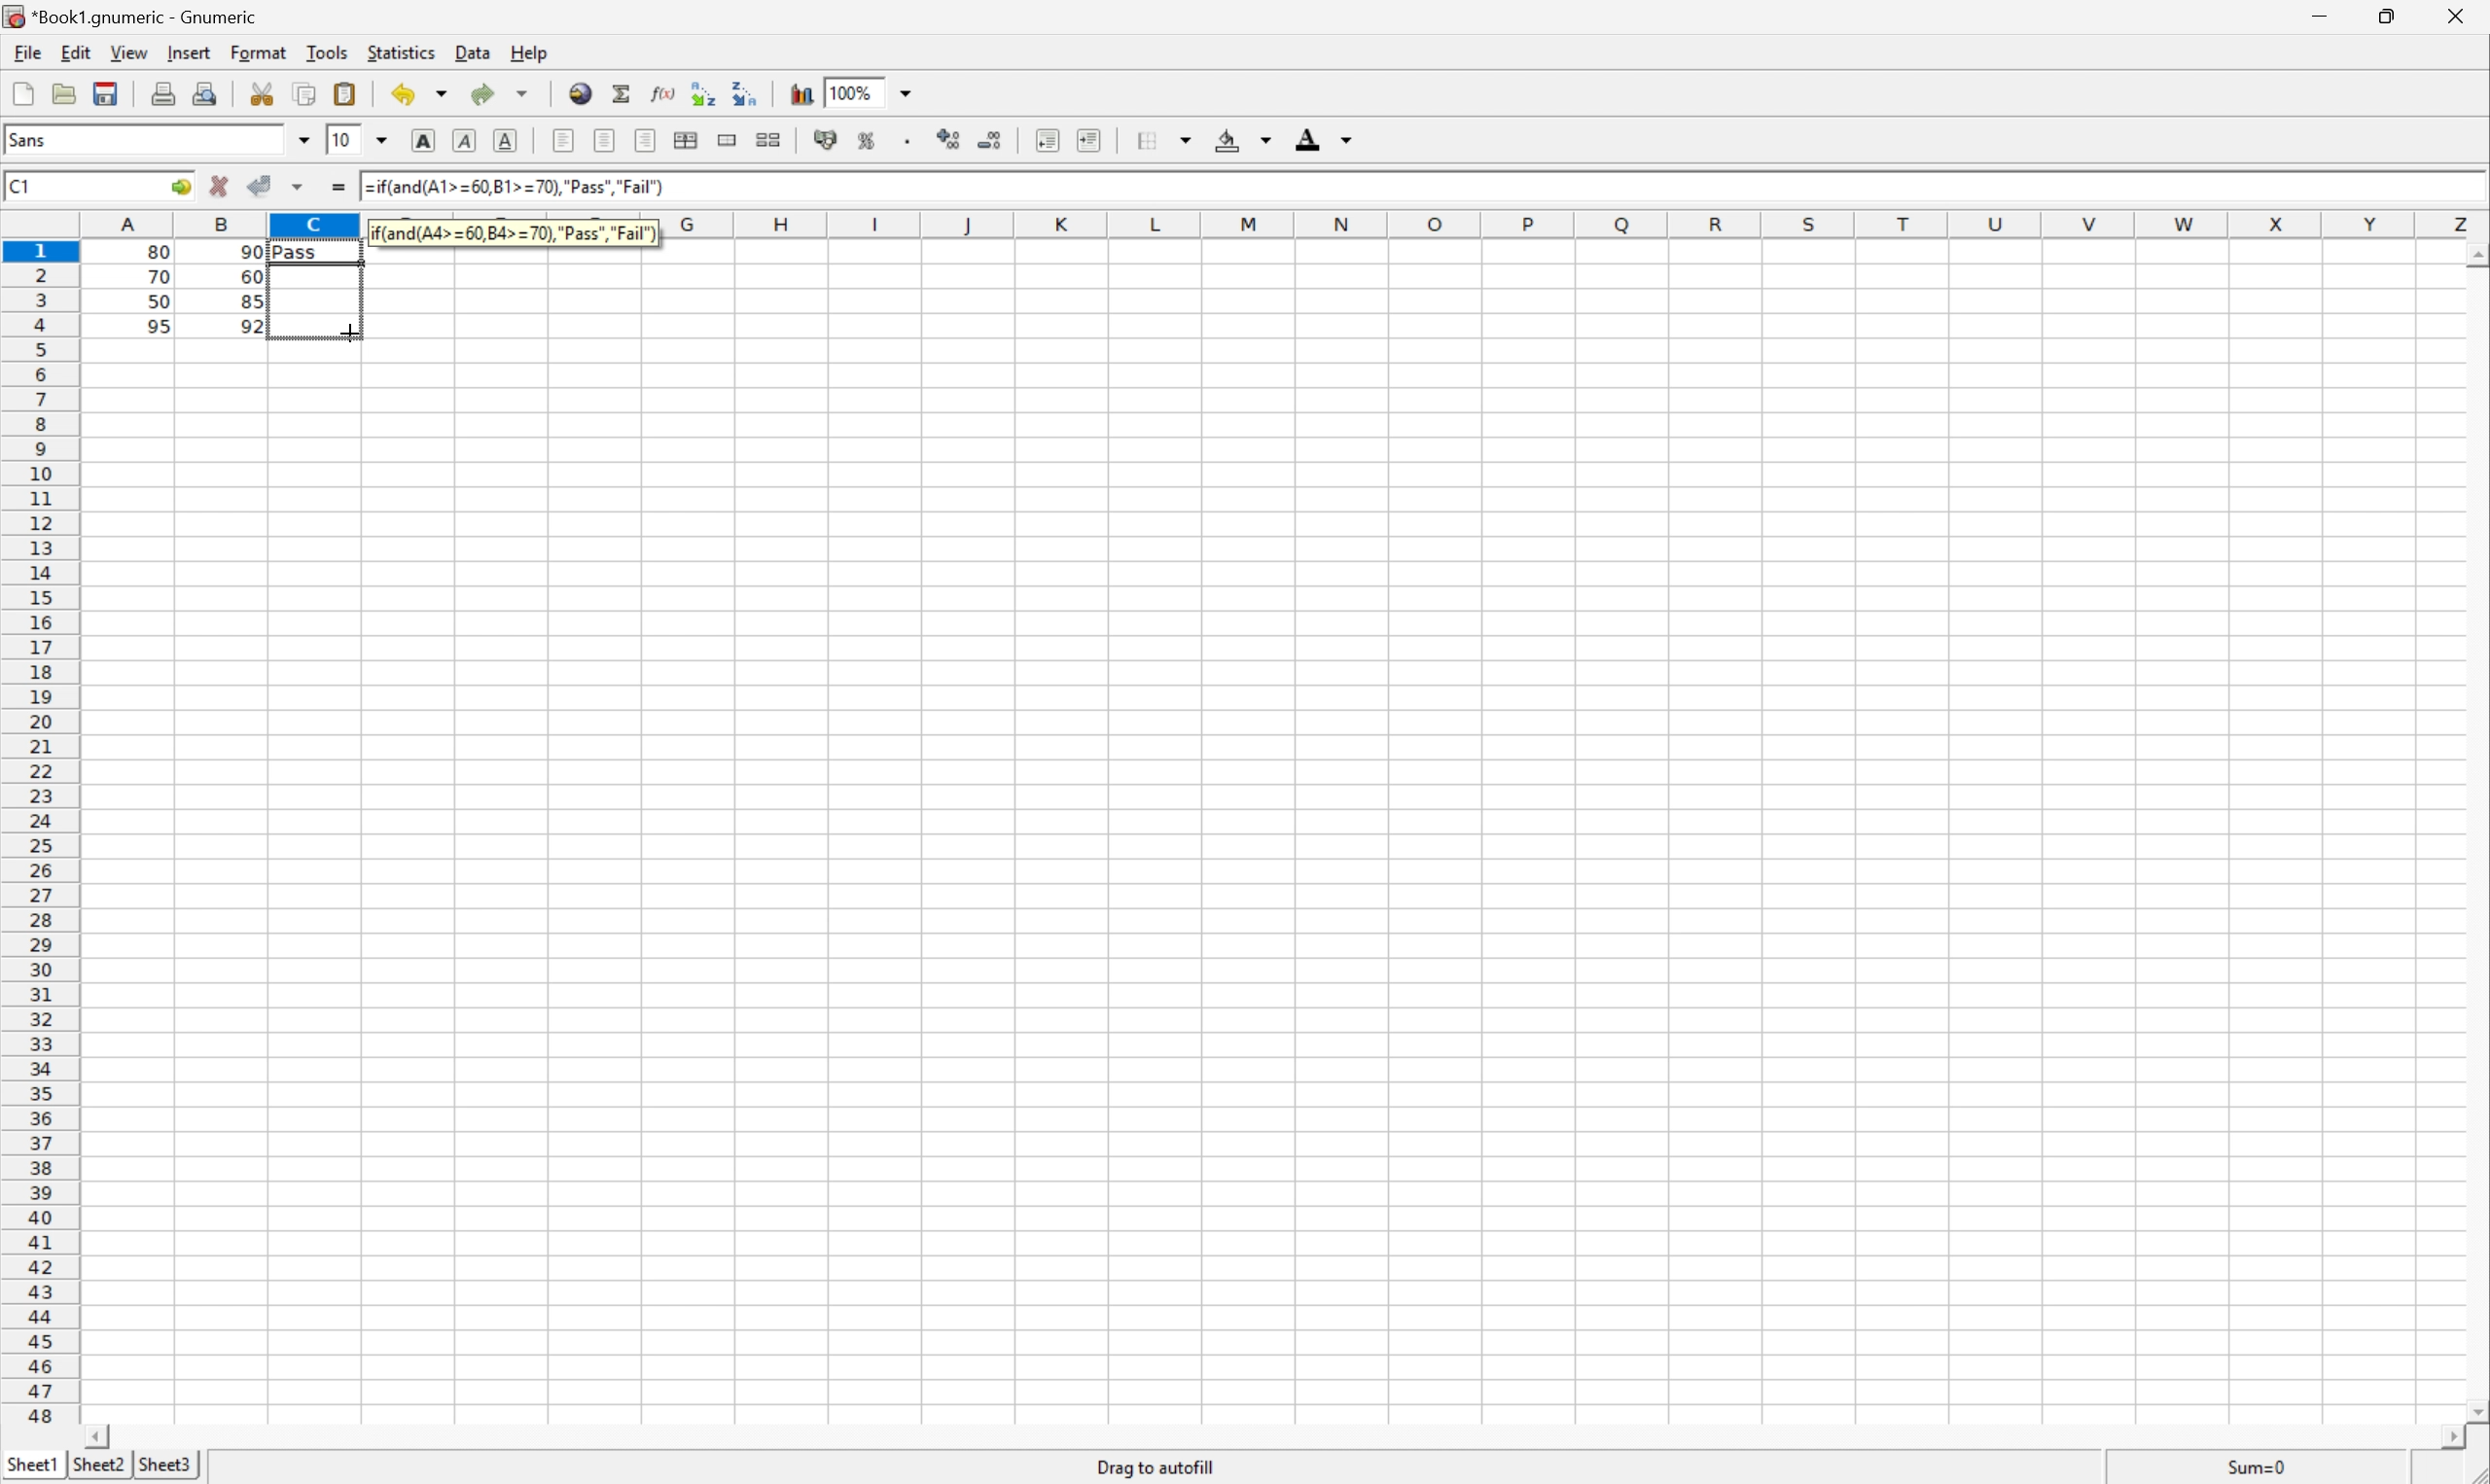  Describe the element at coordinates (772, 139) in the screenshot. I see `Split merged ranges of cells` at that location.